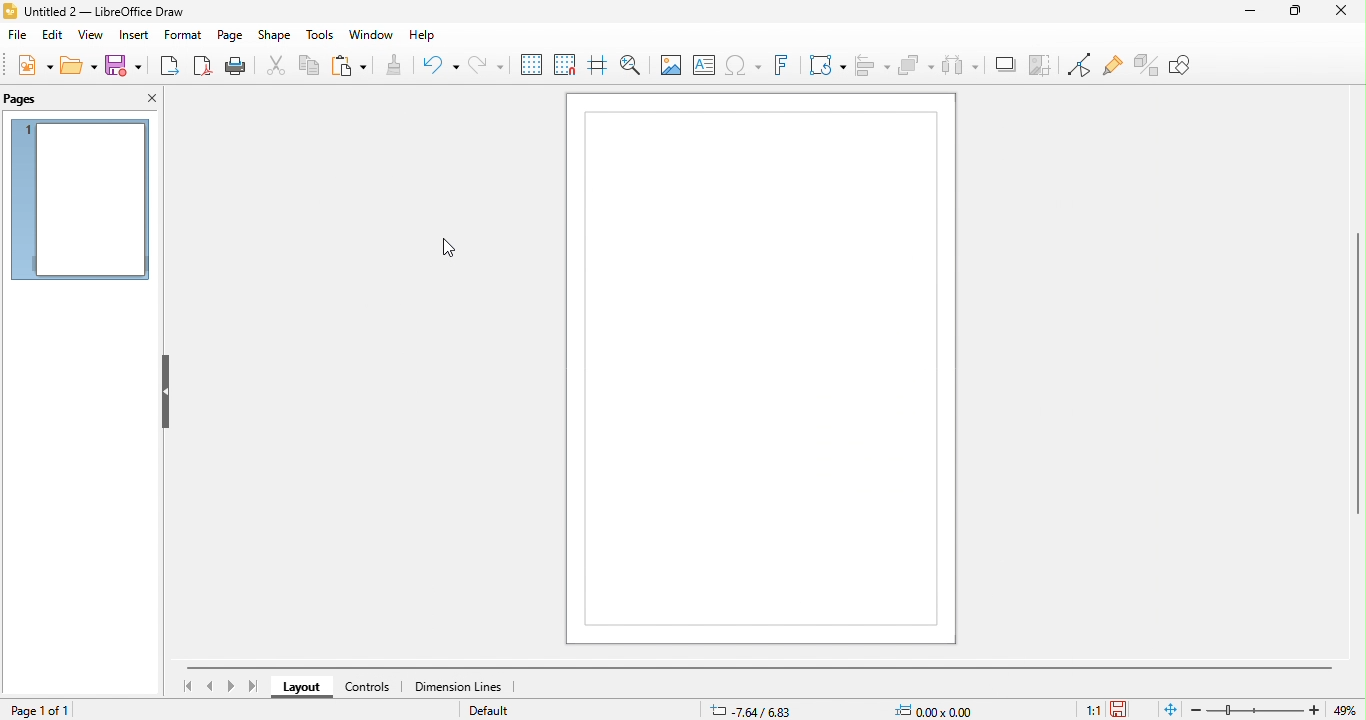 This screenshot has width=1366, height=720. What do you see at coordinates (79, 66) in the screenshot?
I see `open` at bounding box center [79, 66].